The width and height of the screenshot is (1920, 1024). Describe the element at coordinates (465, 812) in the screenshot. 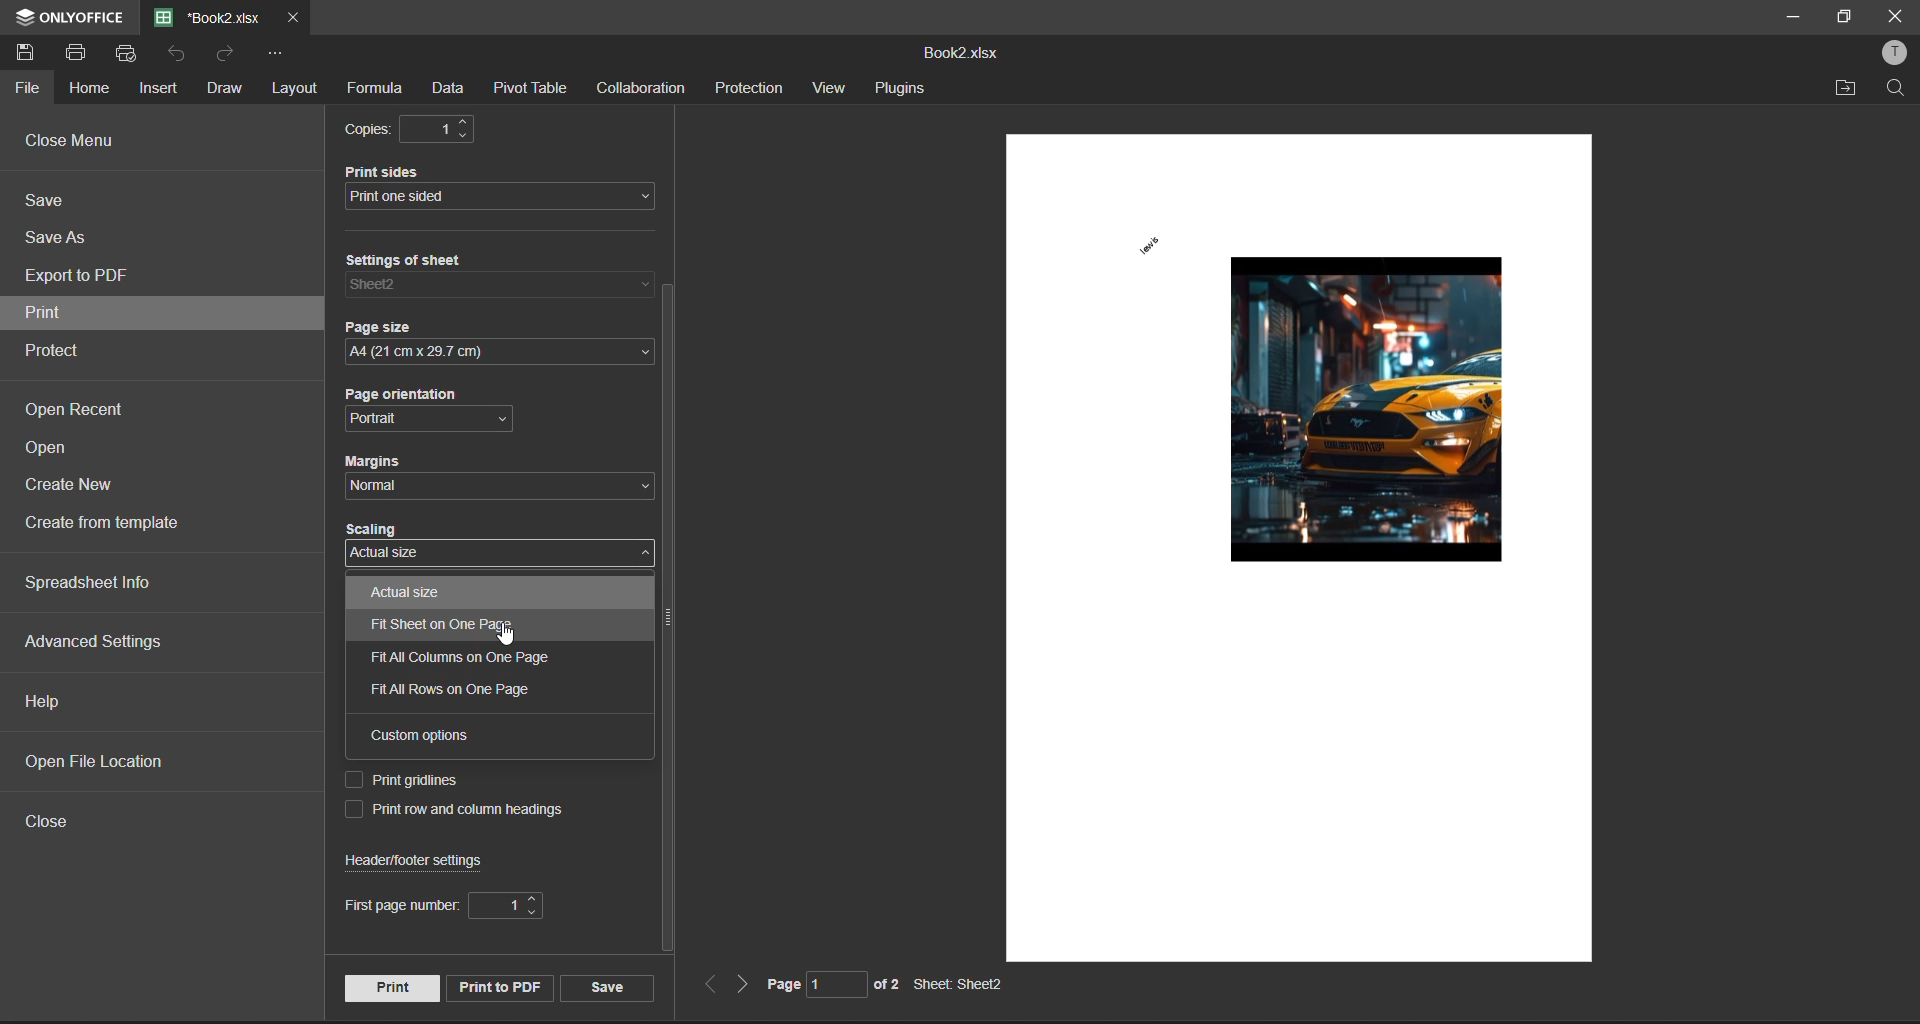

I see `print row and column headings` at that location.